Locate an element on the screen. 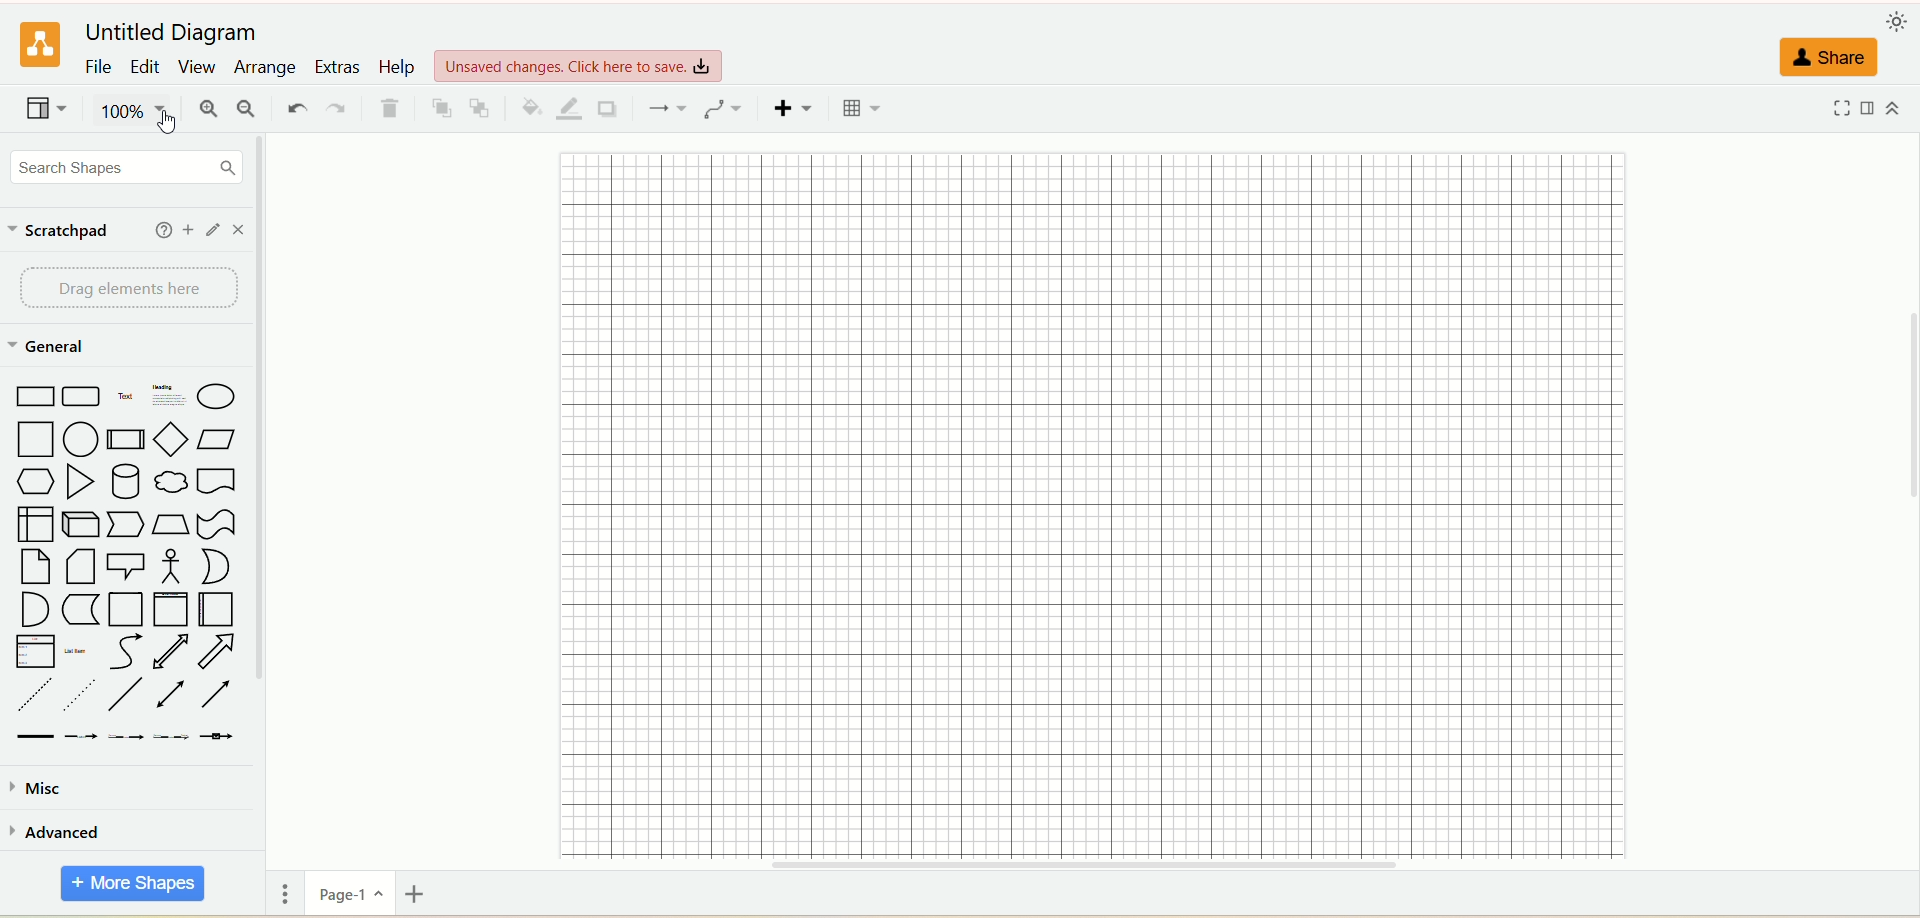 This screenshot has width=1920, height=918. zoom in is located at coordinates (212, 109).